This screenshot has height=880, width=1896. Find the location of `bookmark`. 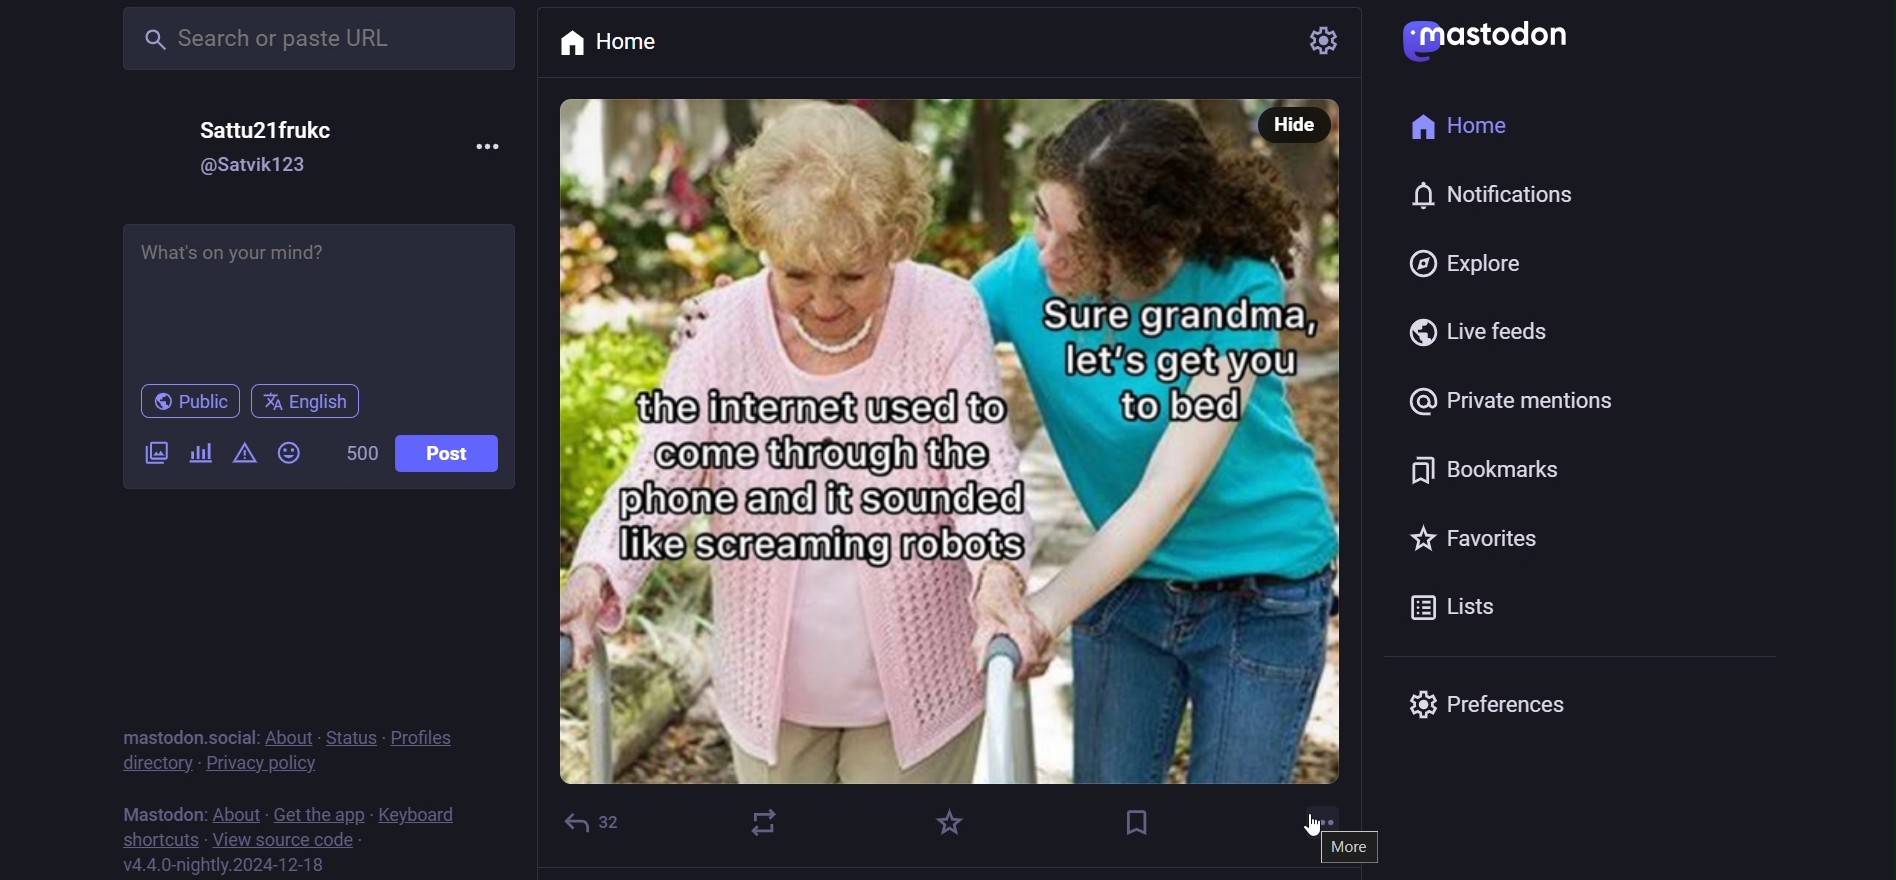

bookmark is located at coordinates (1495, 468).